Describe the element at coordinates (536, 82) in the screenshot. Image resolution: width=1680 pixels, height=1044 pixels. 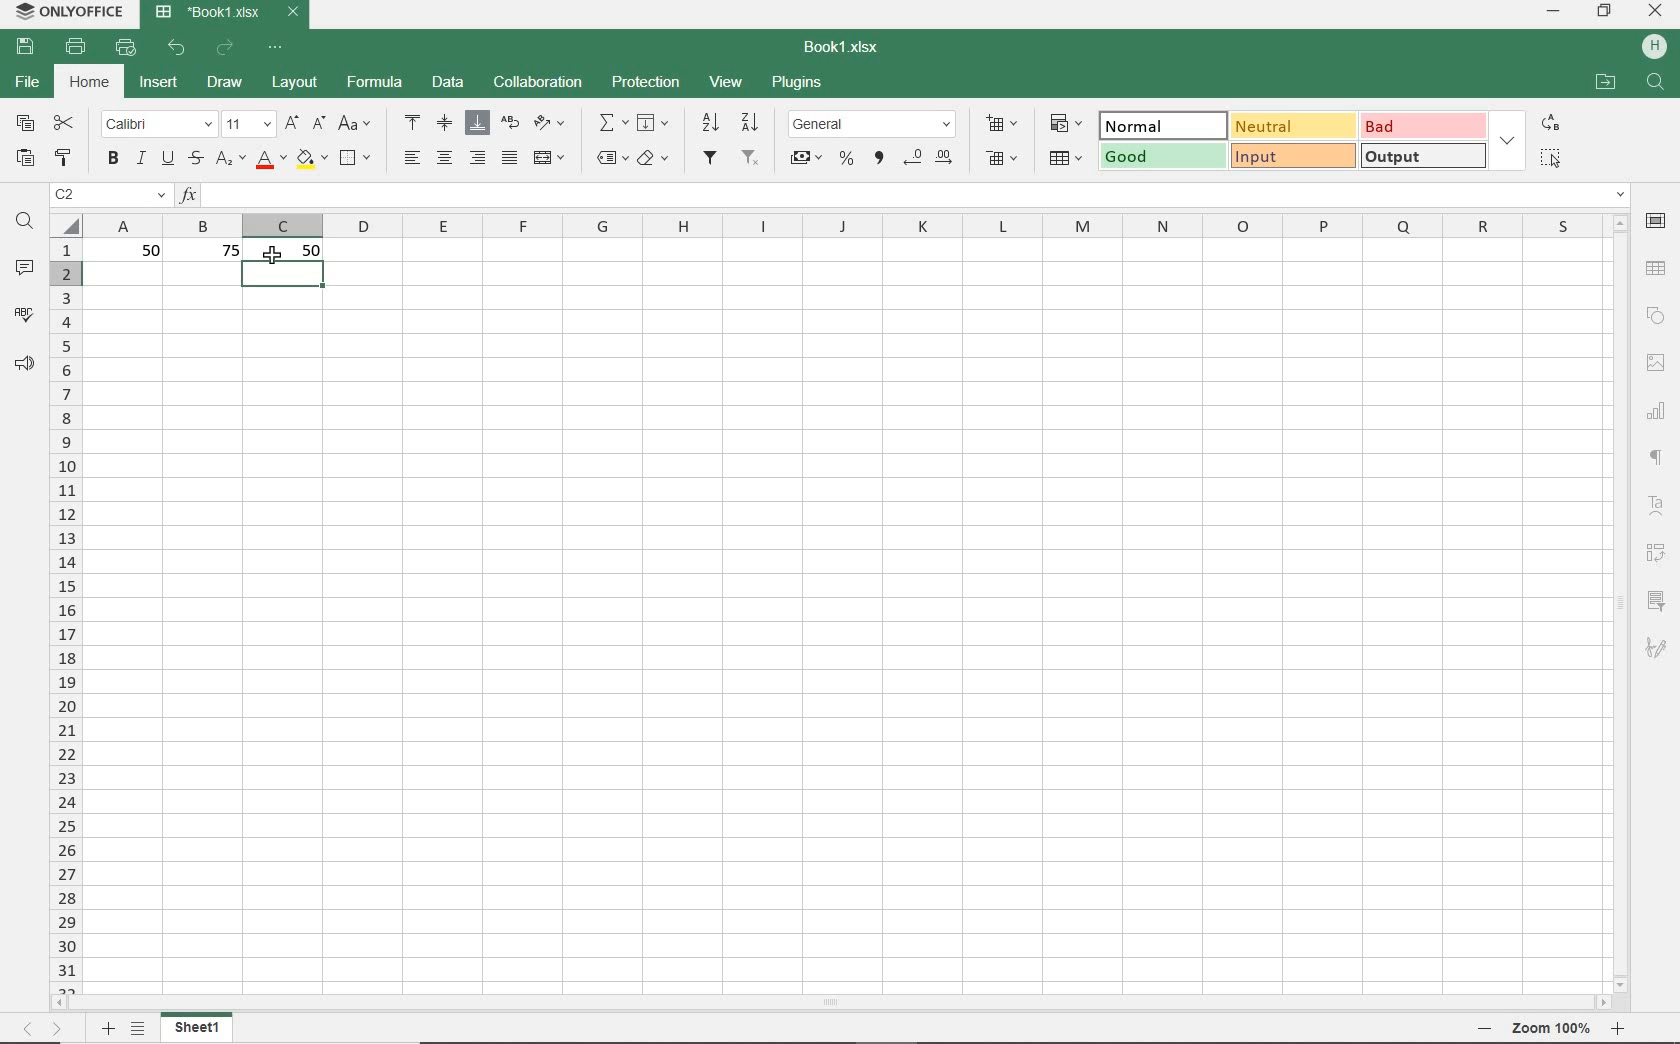
I see `collaboration` at that location.